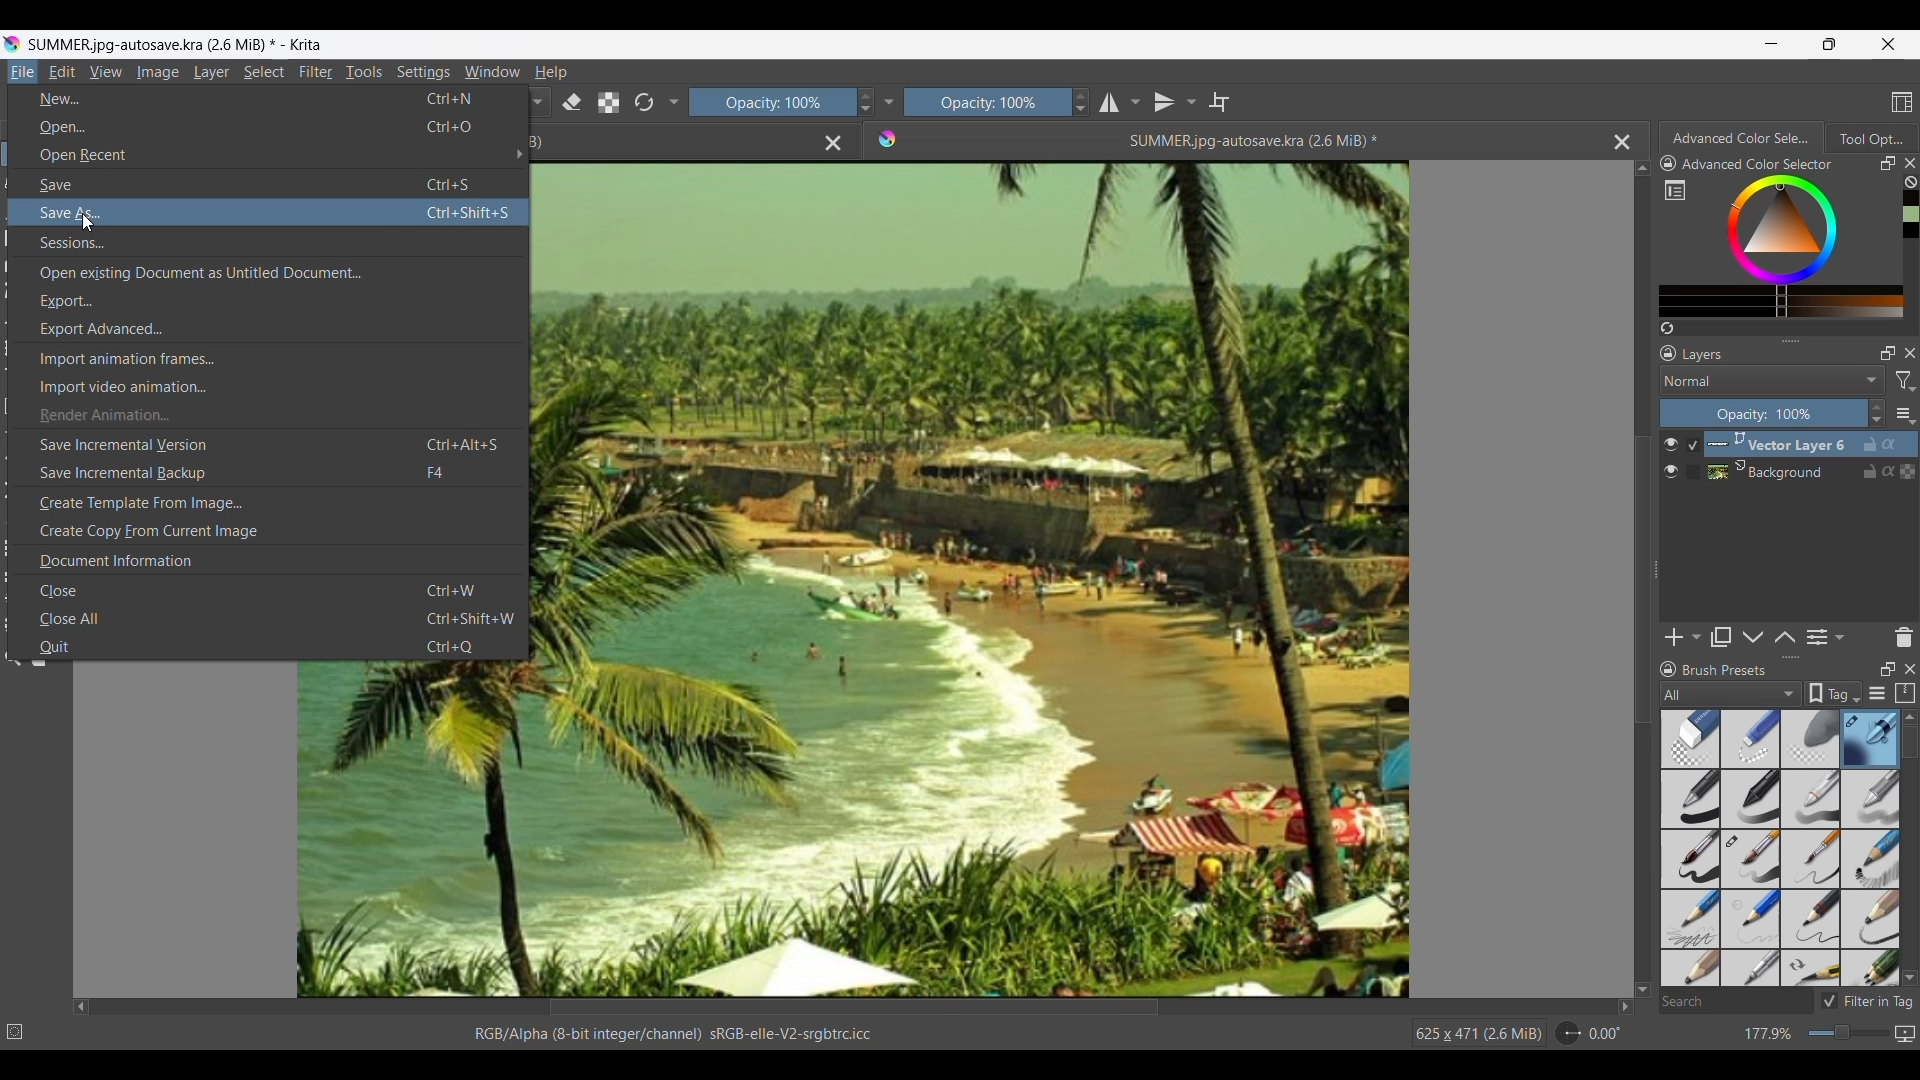 Image resolution: width=1920 pixels, height=1080 pixels. Describe the element at coordinates (1773, 380) in the screenshot. I see `Mode options` at that location.